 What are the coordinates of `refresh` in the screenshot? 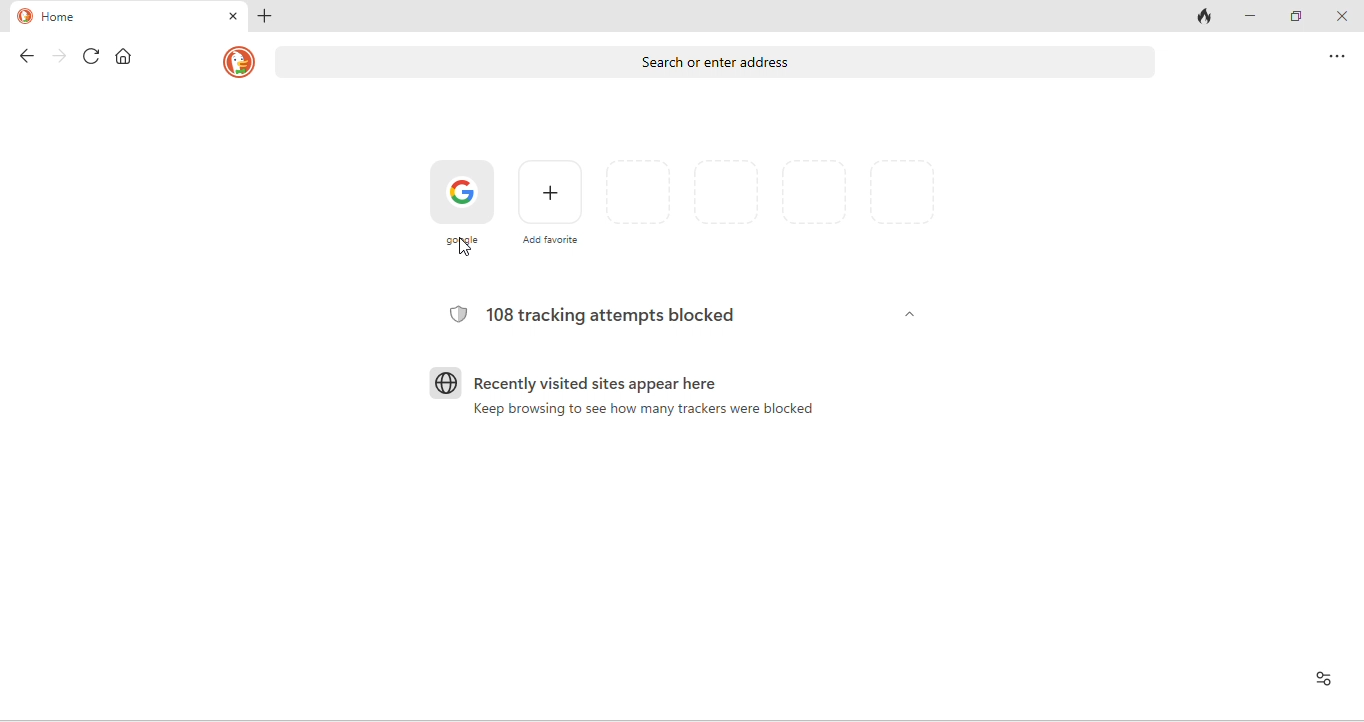 It's located at (85, 57).